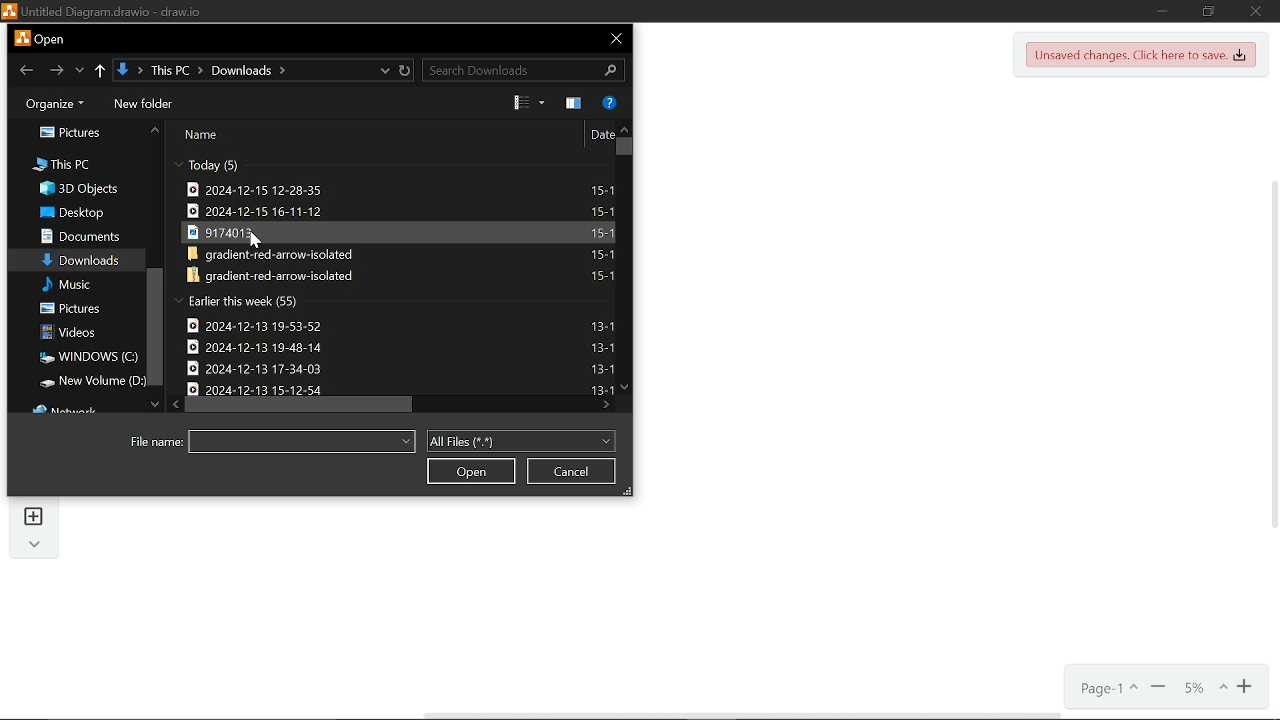 The height and width of the screenshot is (720, 1280). Describe the element at coordinates (624, 389) in the screenshot. I see `Move down in files` at that location.